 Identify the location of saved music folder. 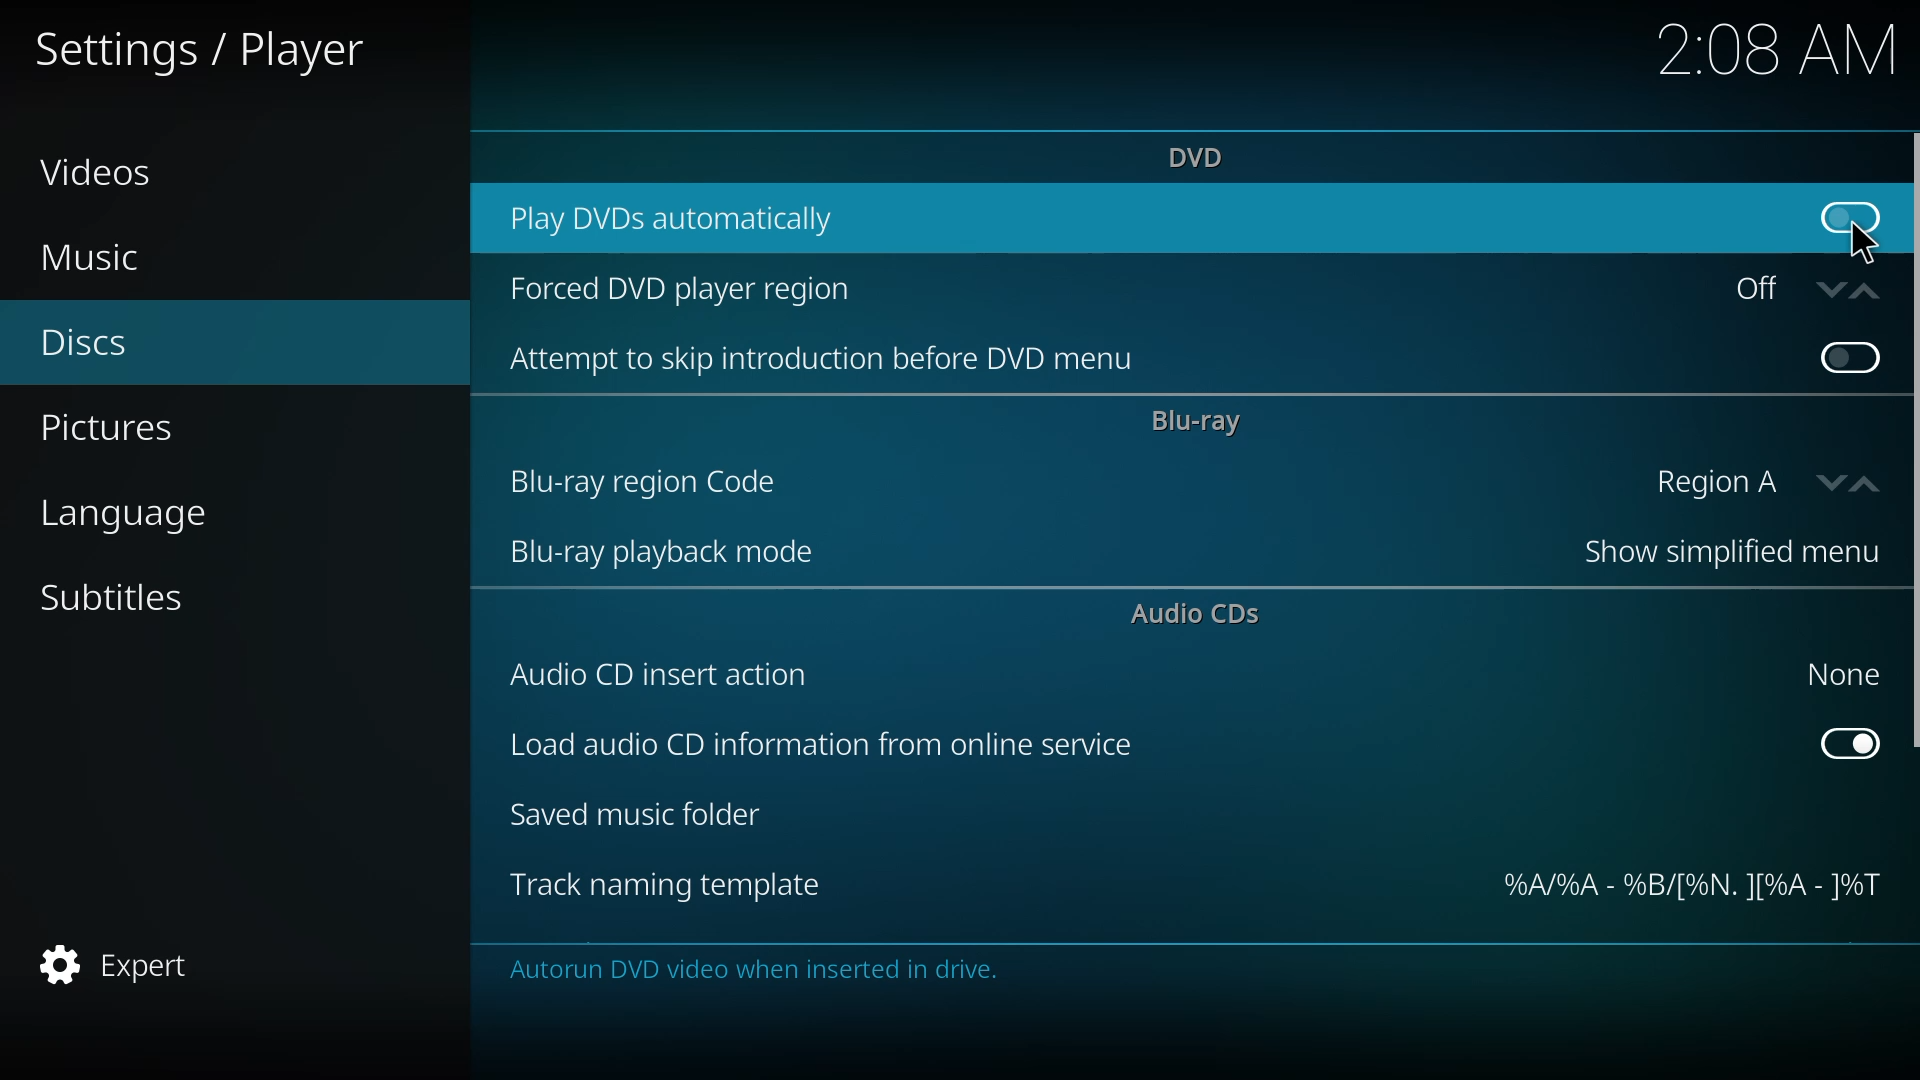
(643, 818).